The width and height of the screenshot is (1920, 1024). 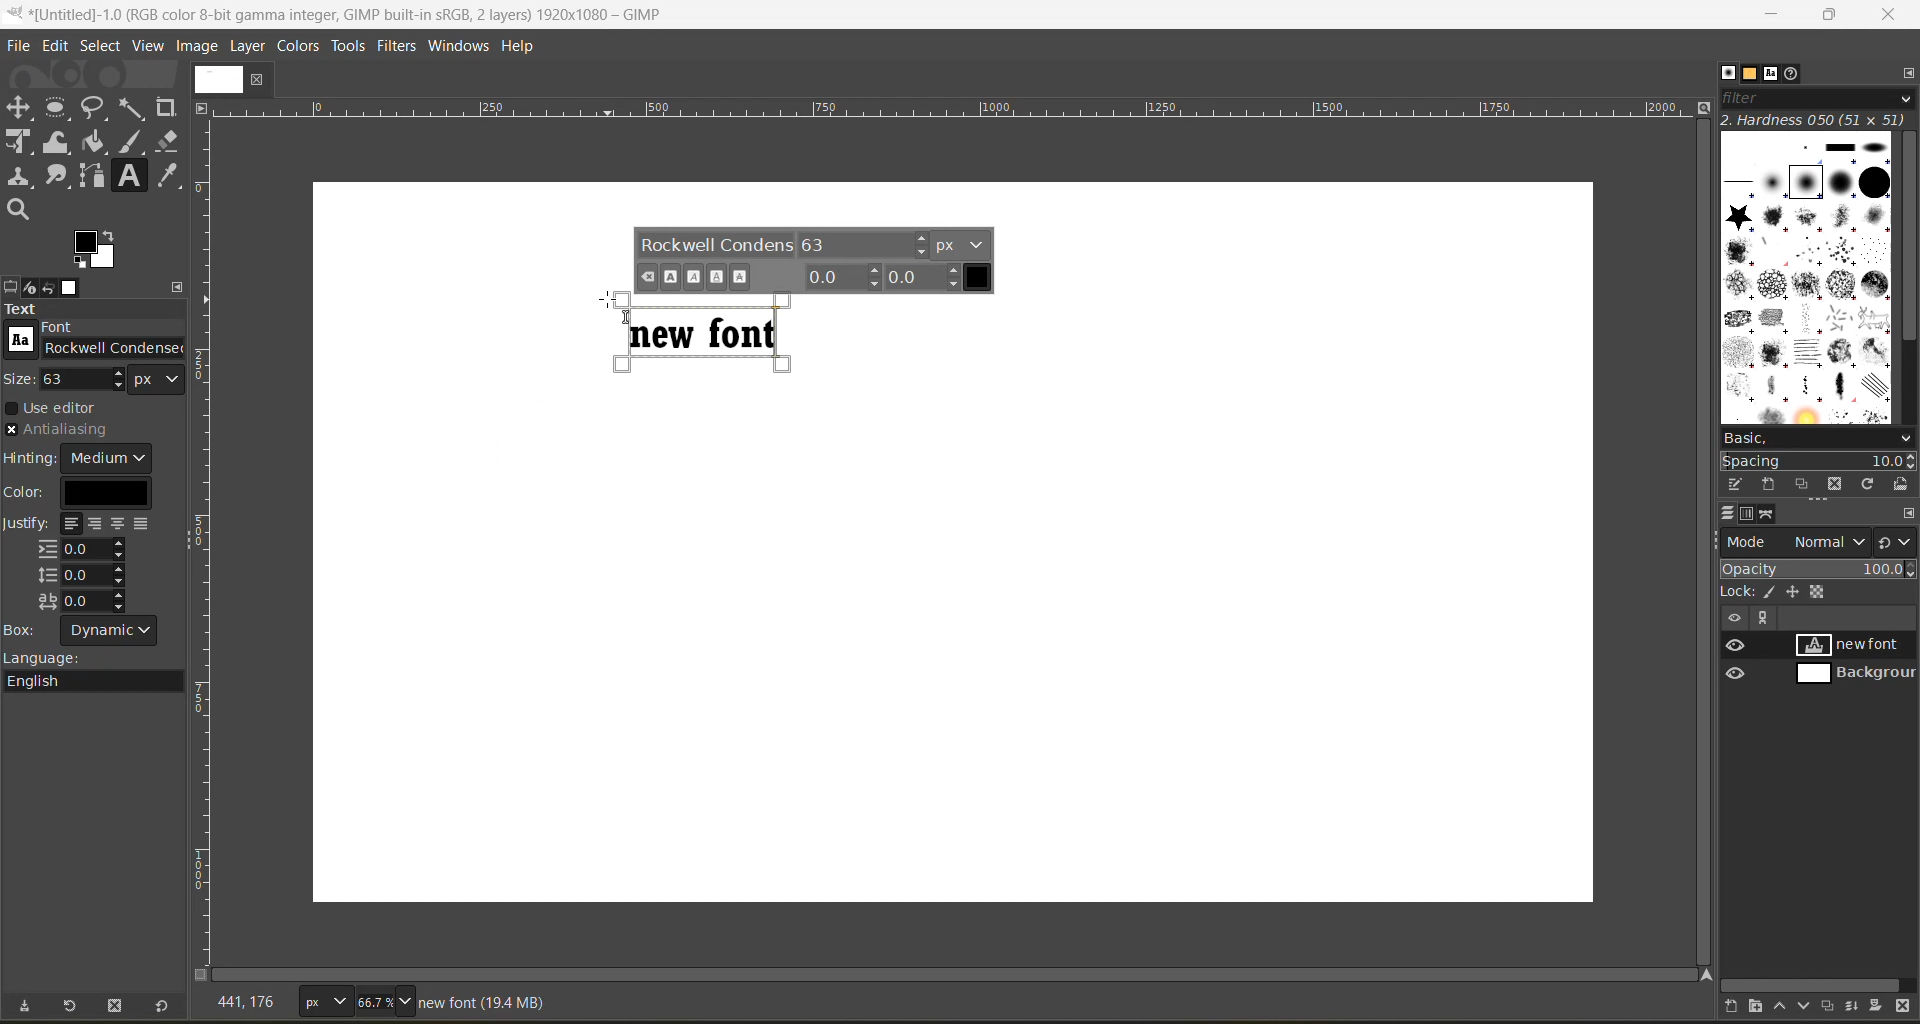 I want to click on file name and app title, so click(x=379, y=18).